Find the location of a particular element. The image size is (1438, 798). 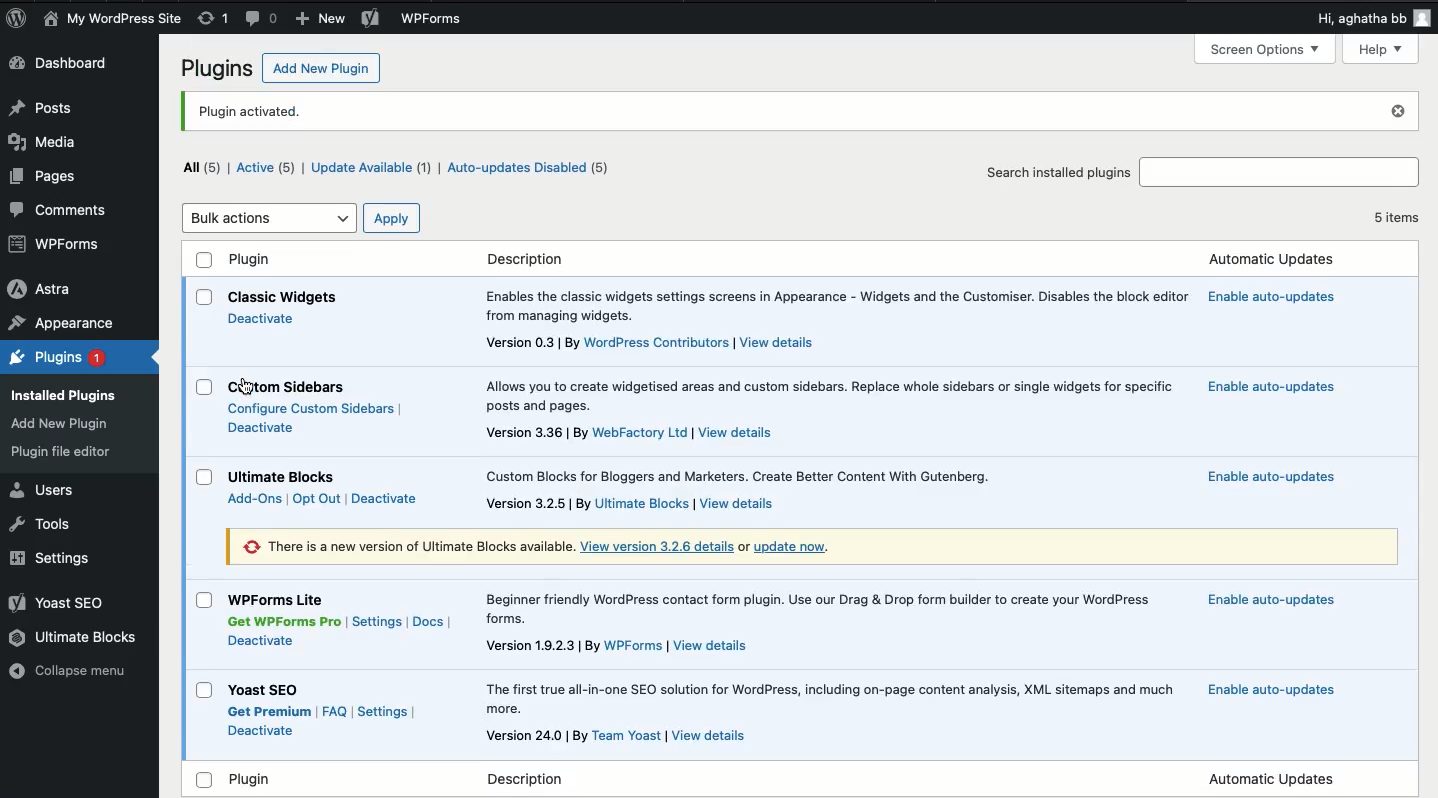

checkbox is located at coordinates (204, 601).